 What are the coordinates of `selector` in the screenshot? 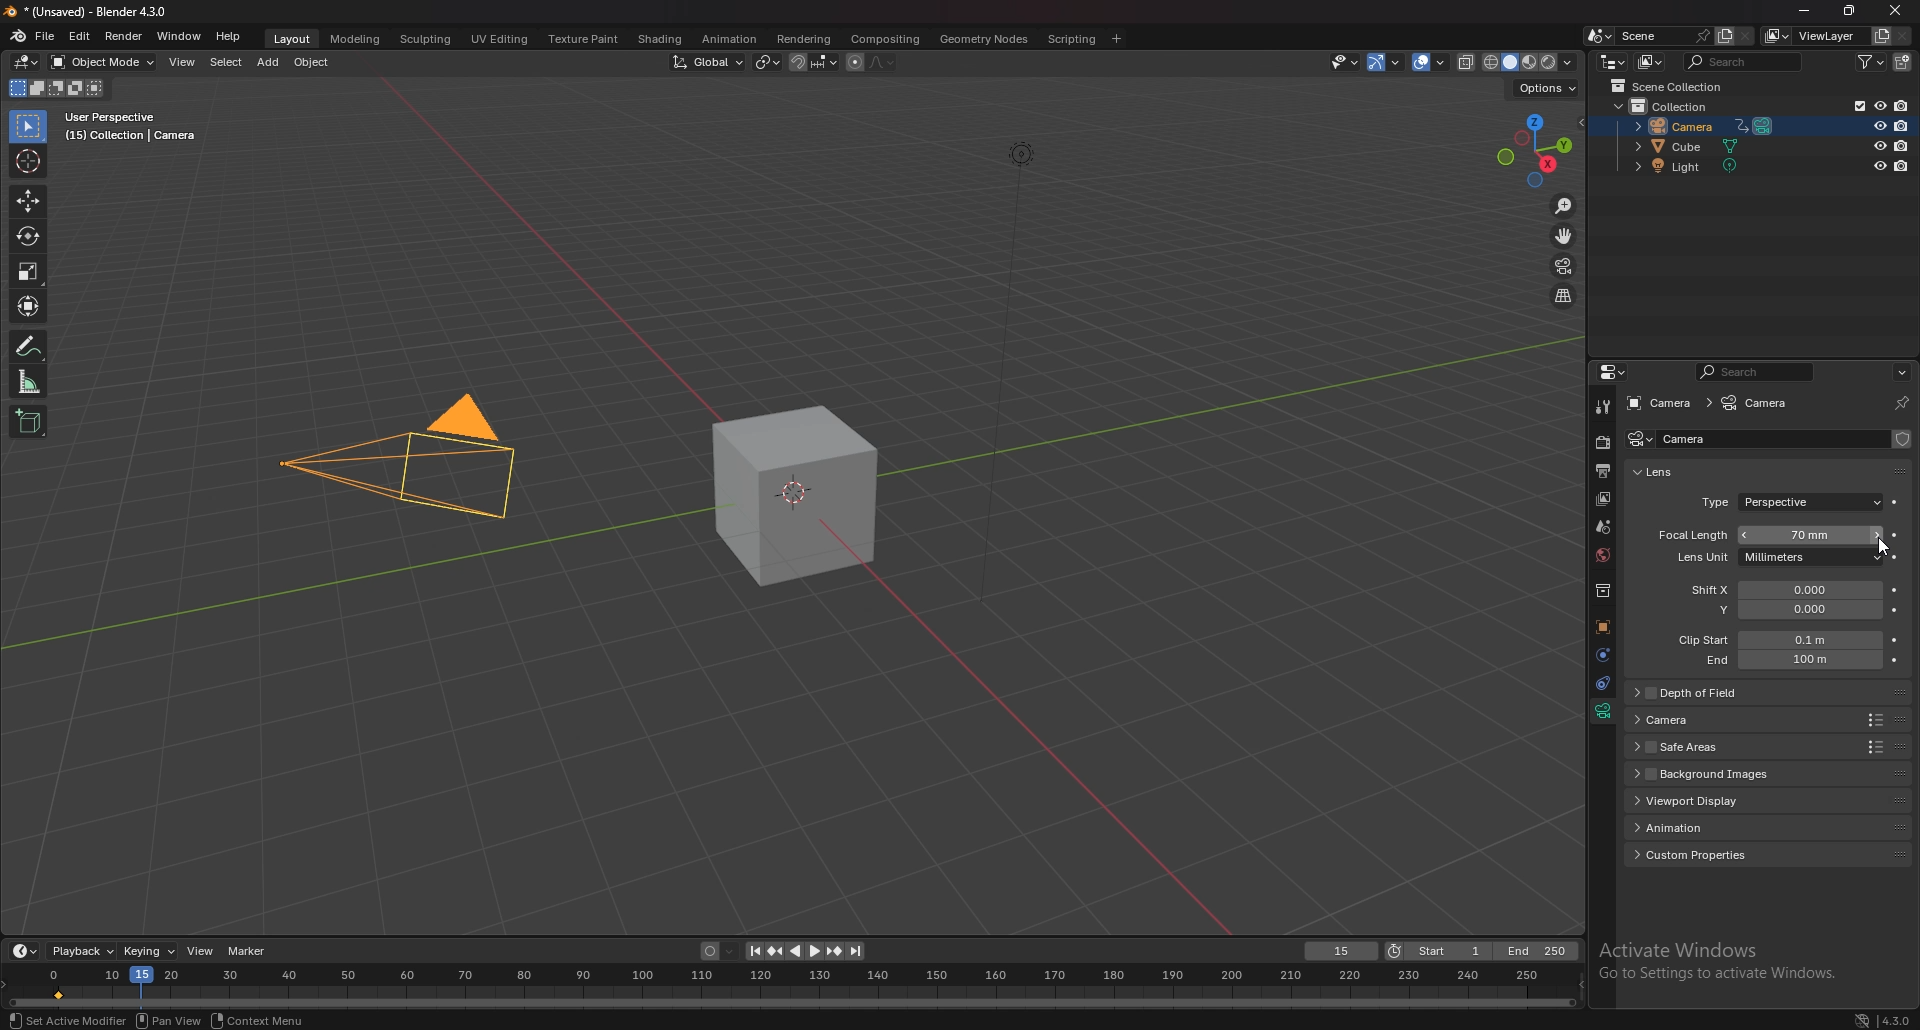 It's located at (28, 127).